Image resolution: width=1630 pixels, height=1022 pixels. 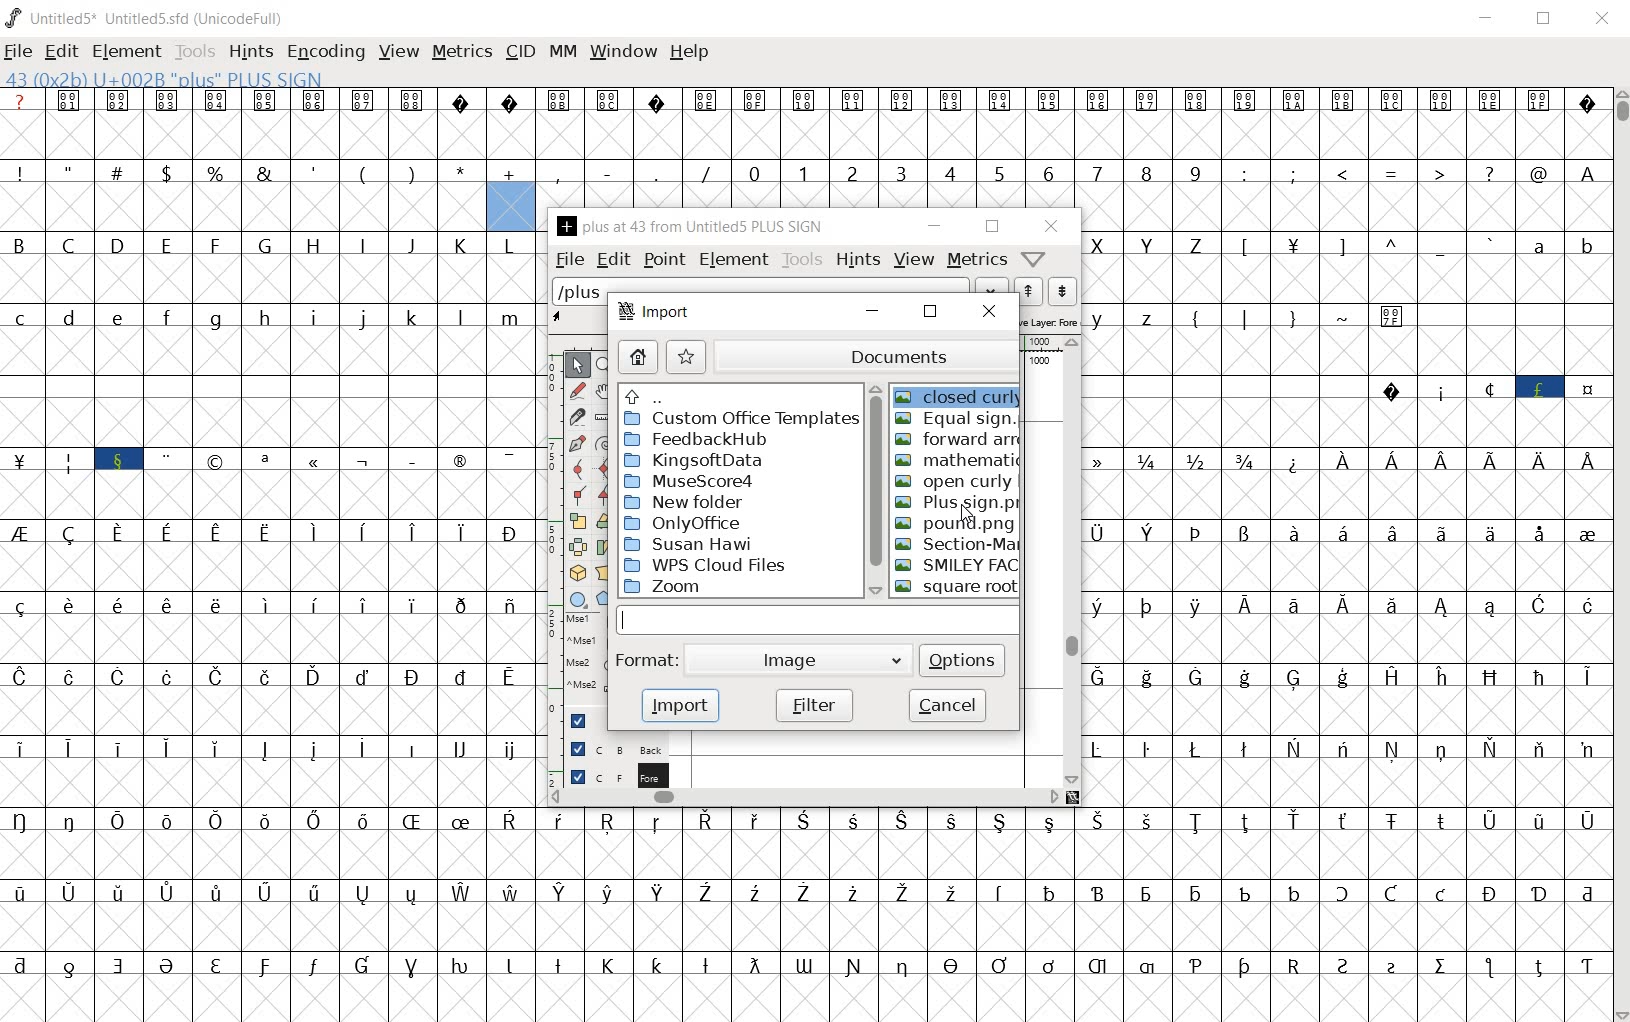 I want to click on filter, so click(x=813, y=706).